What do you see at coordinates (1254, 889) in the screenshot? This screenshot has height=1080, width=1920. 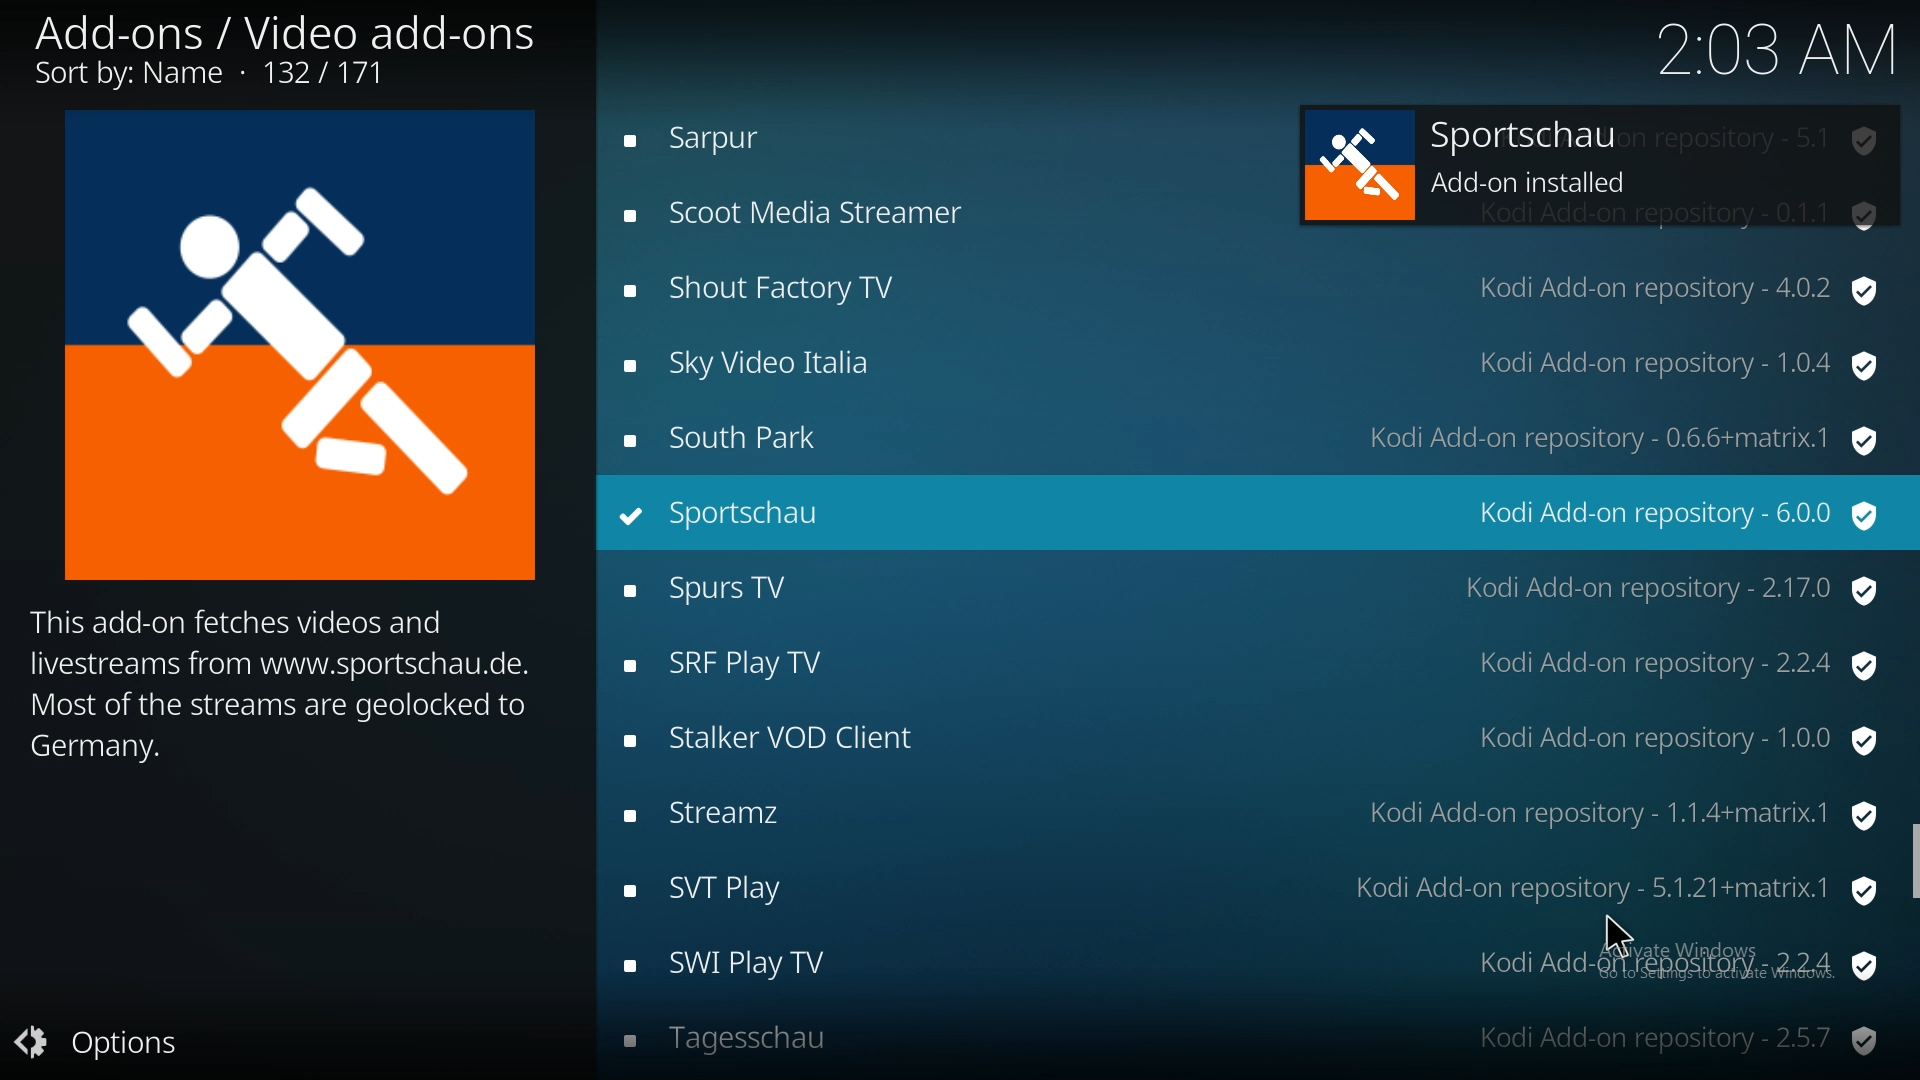 I see `svt play` at bounding box center [1254, 889].